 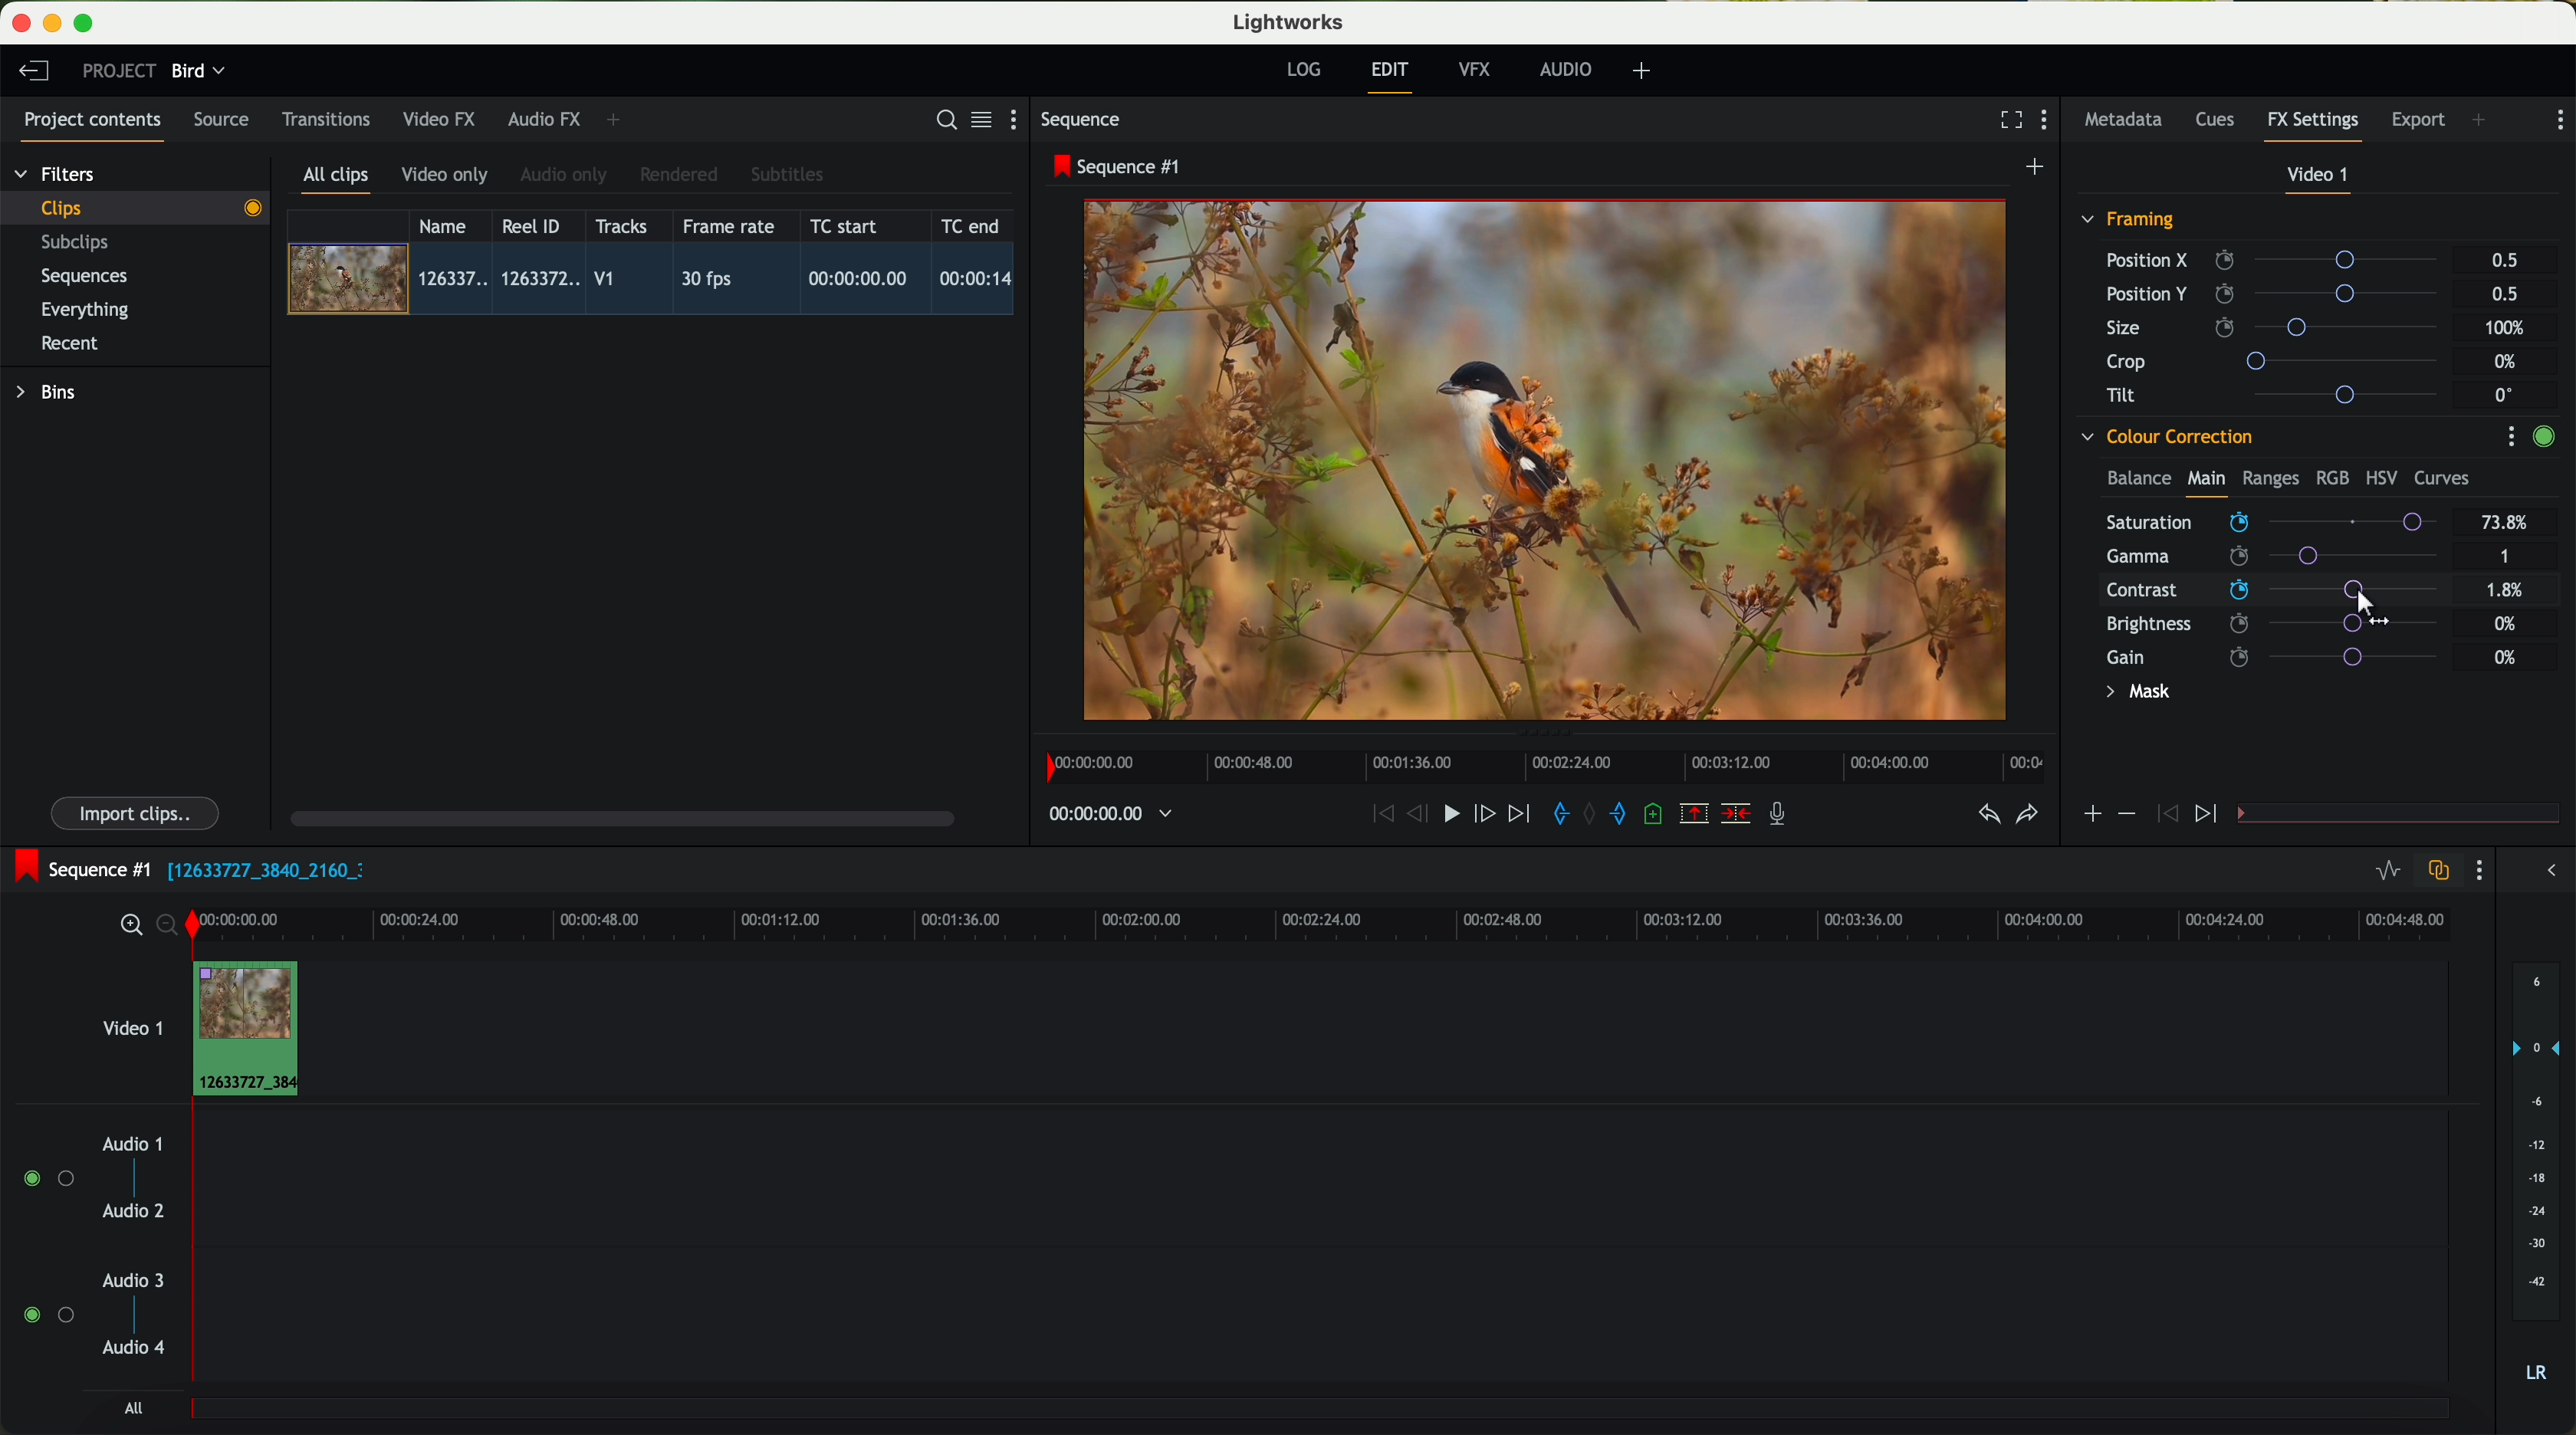 What do you see at coordinates (2362, 596) in the screenshot?
I see `drag to (contrast)` at bounding box center [2362, 596].